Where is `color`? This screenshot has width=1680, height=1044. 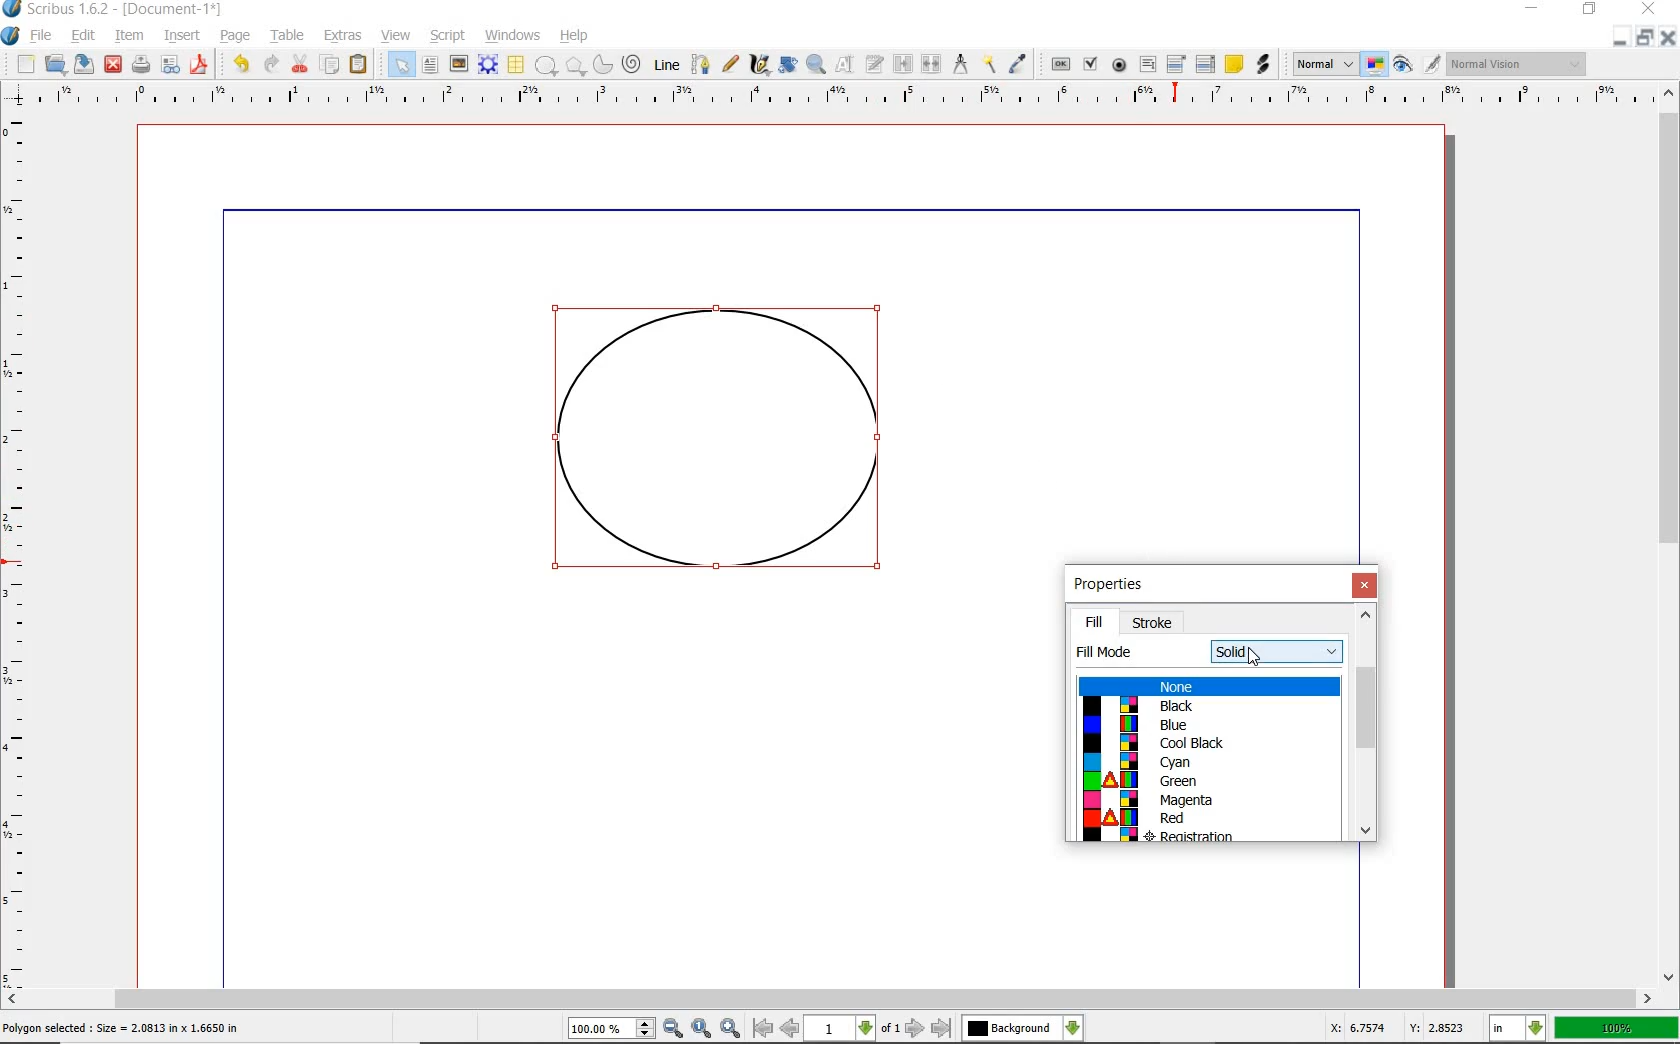 color is located at coordinates (1207, 724).